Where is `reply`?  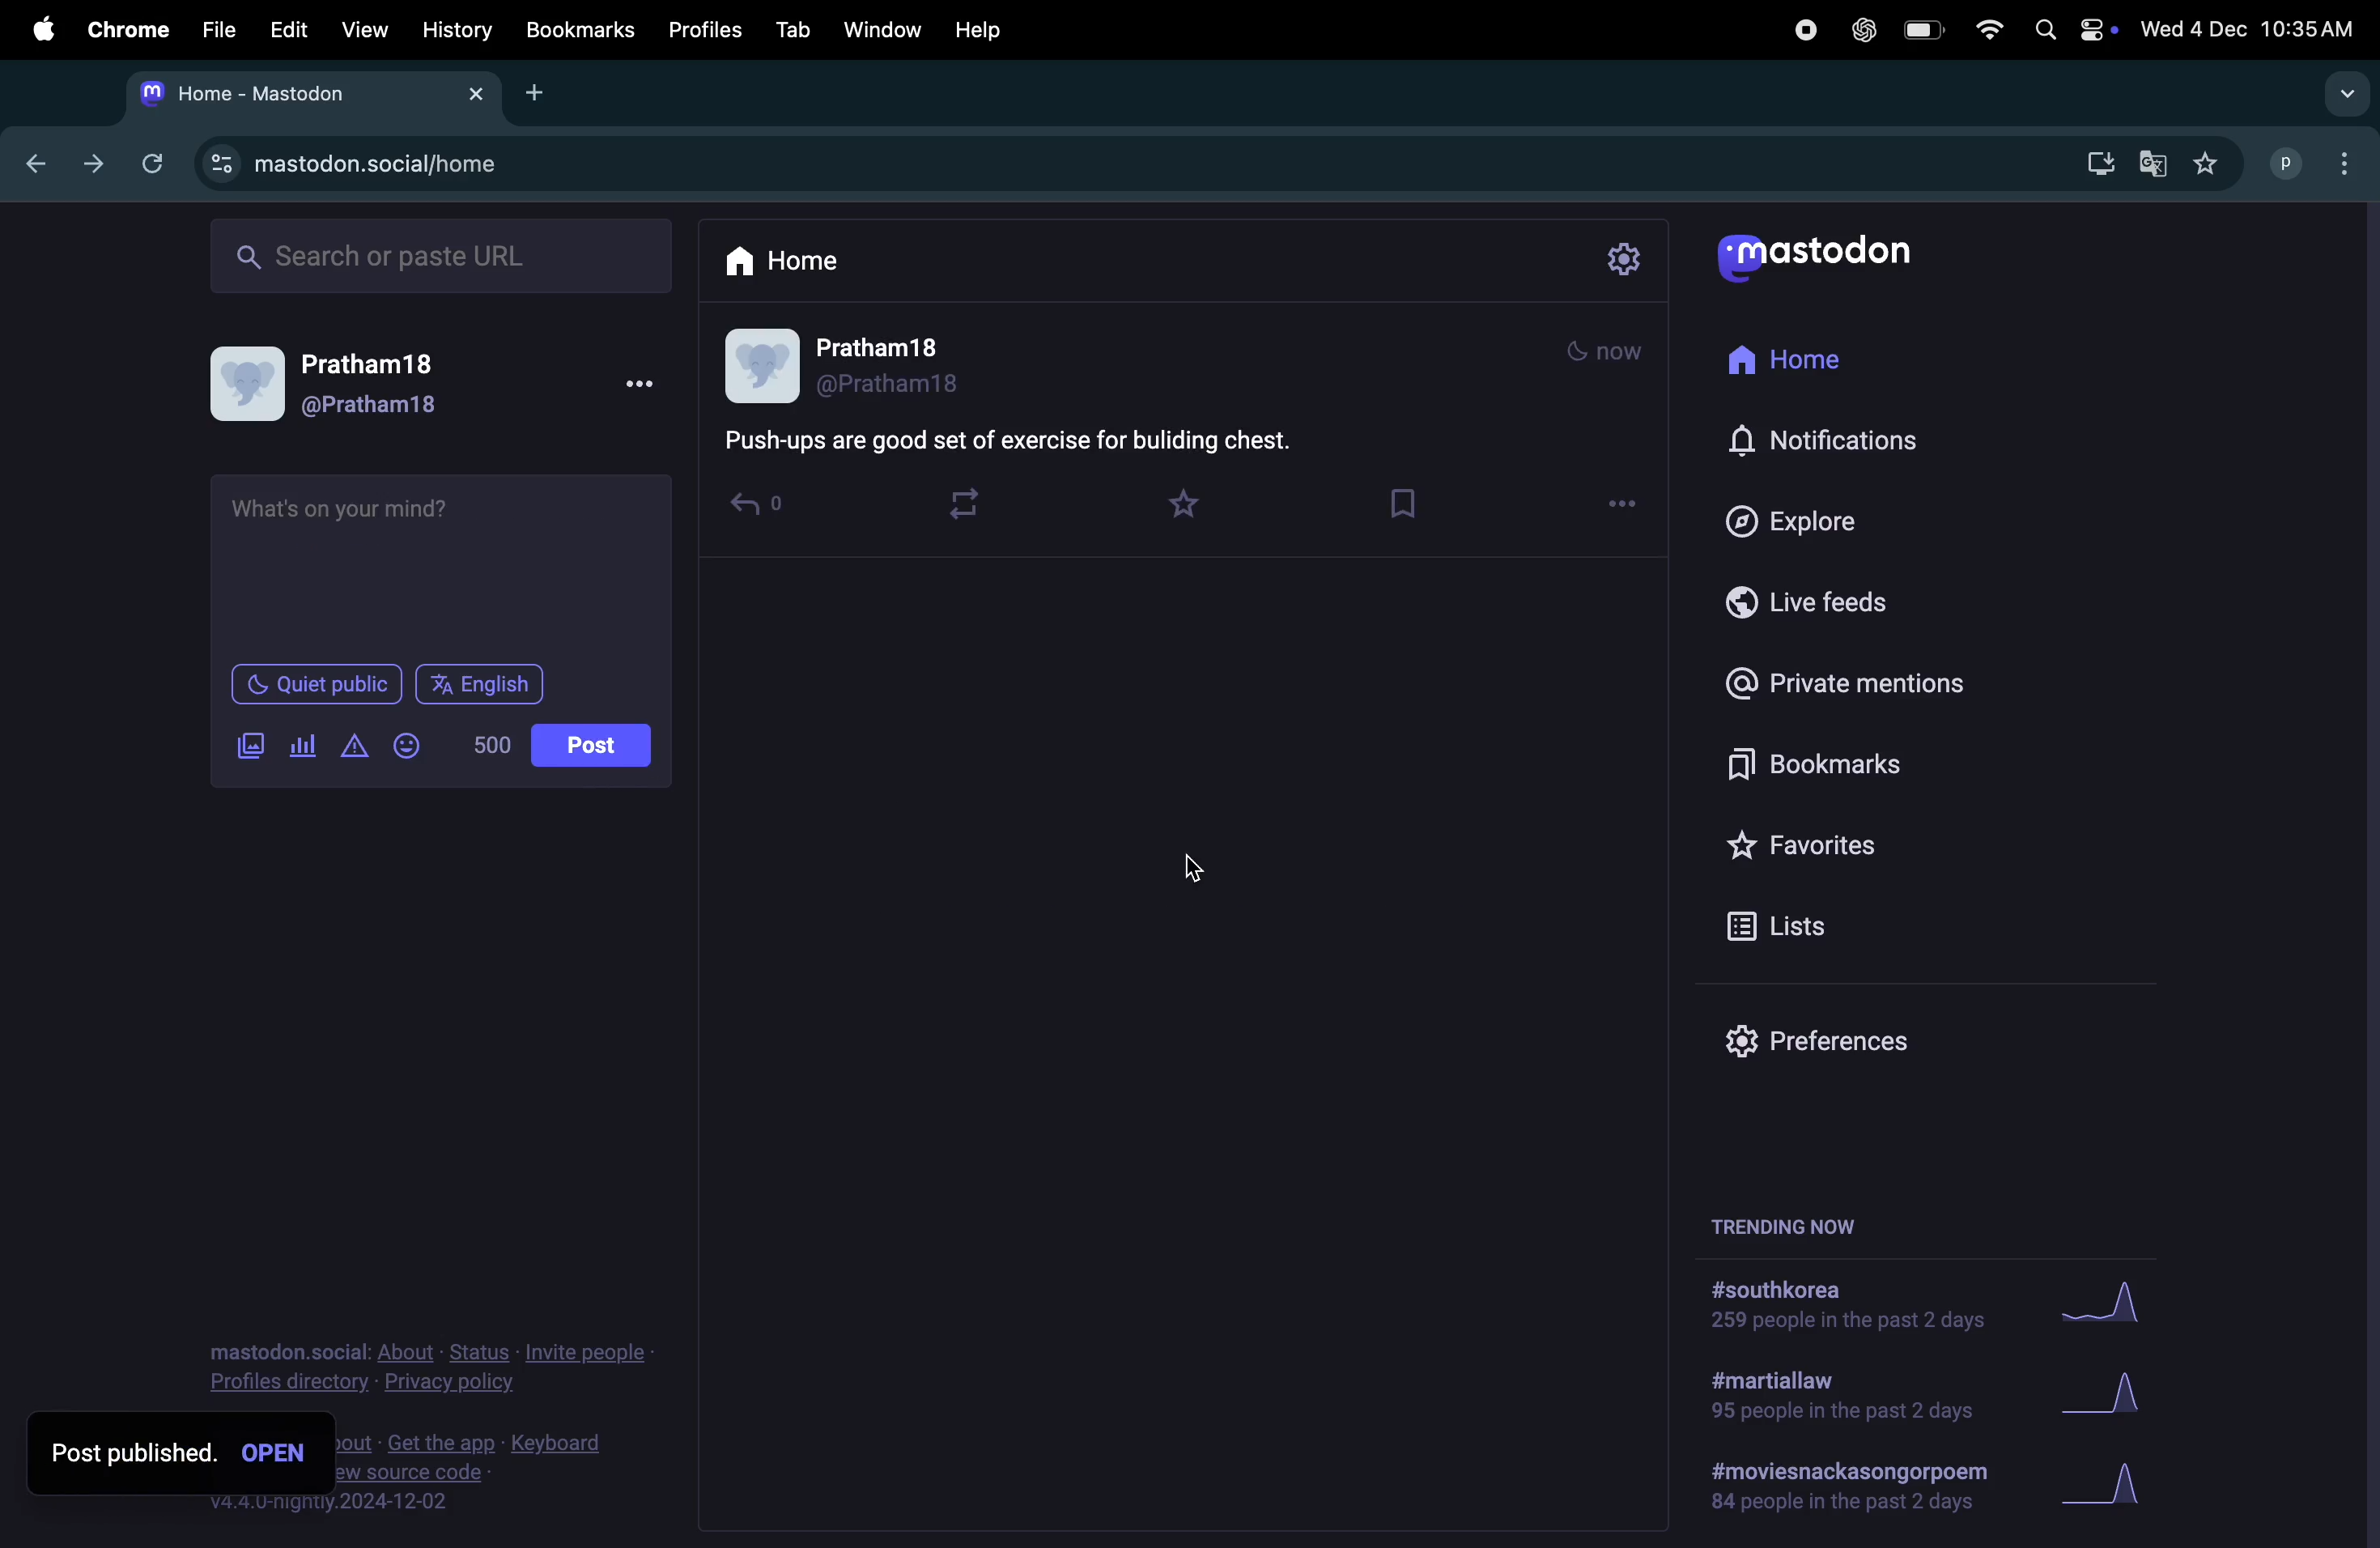 reply is located at coordinates (767, 501).